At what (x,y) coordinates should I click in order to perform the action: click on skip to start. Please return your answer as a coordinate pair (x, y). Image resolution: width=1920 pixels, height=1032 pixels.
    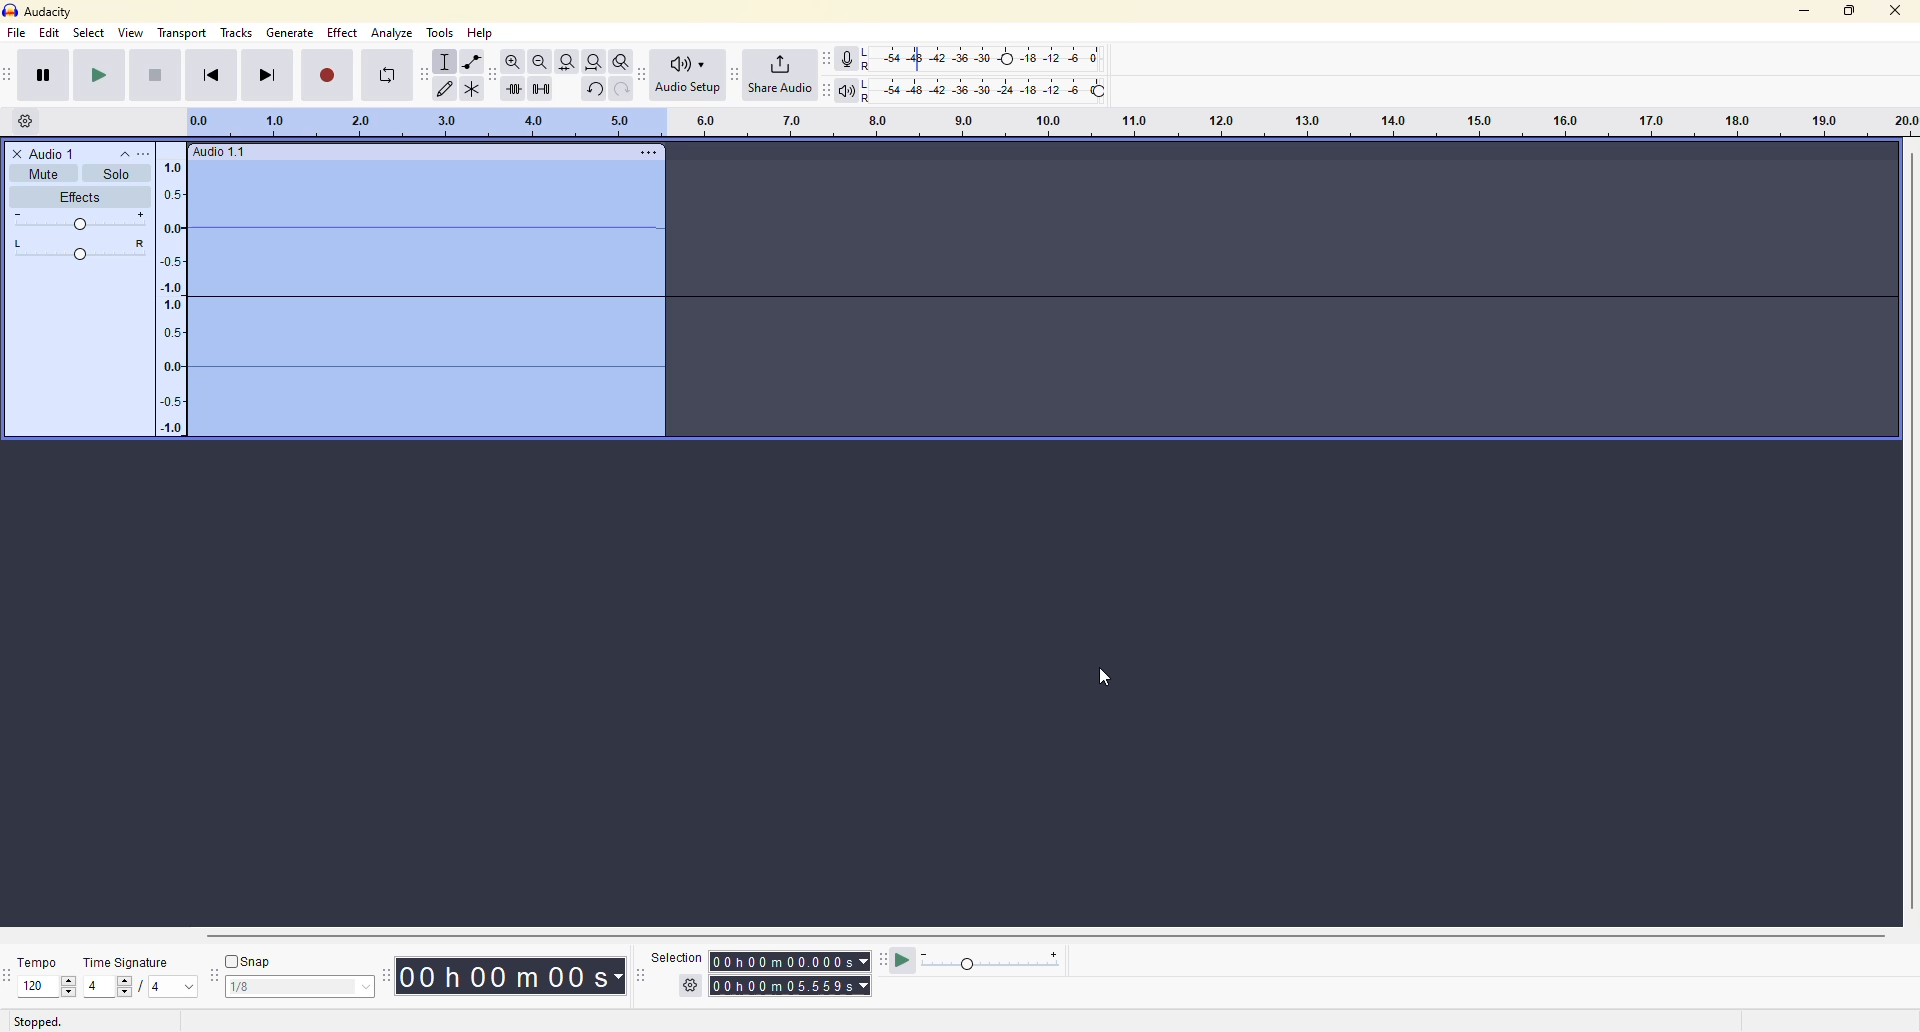
    Looking at the image, I should click on (211, 74).